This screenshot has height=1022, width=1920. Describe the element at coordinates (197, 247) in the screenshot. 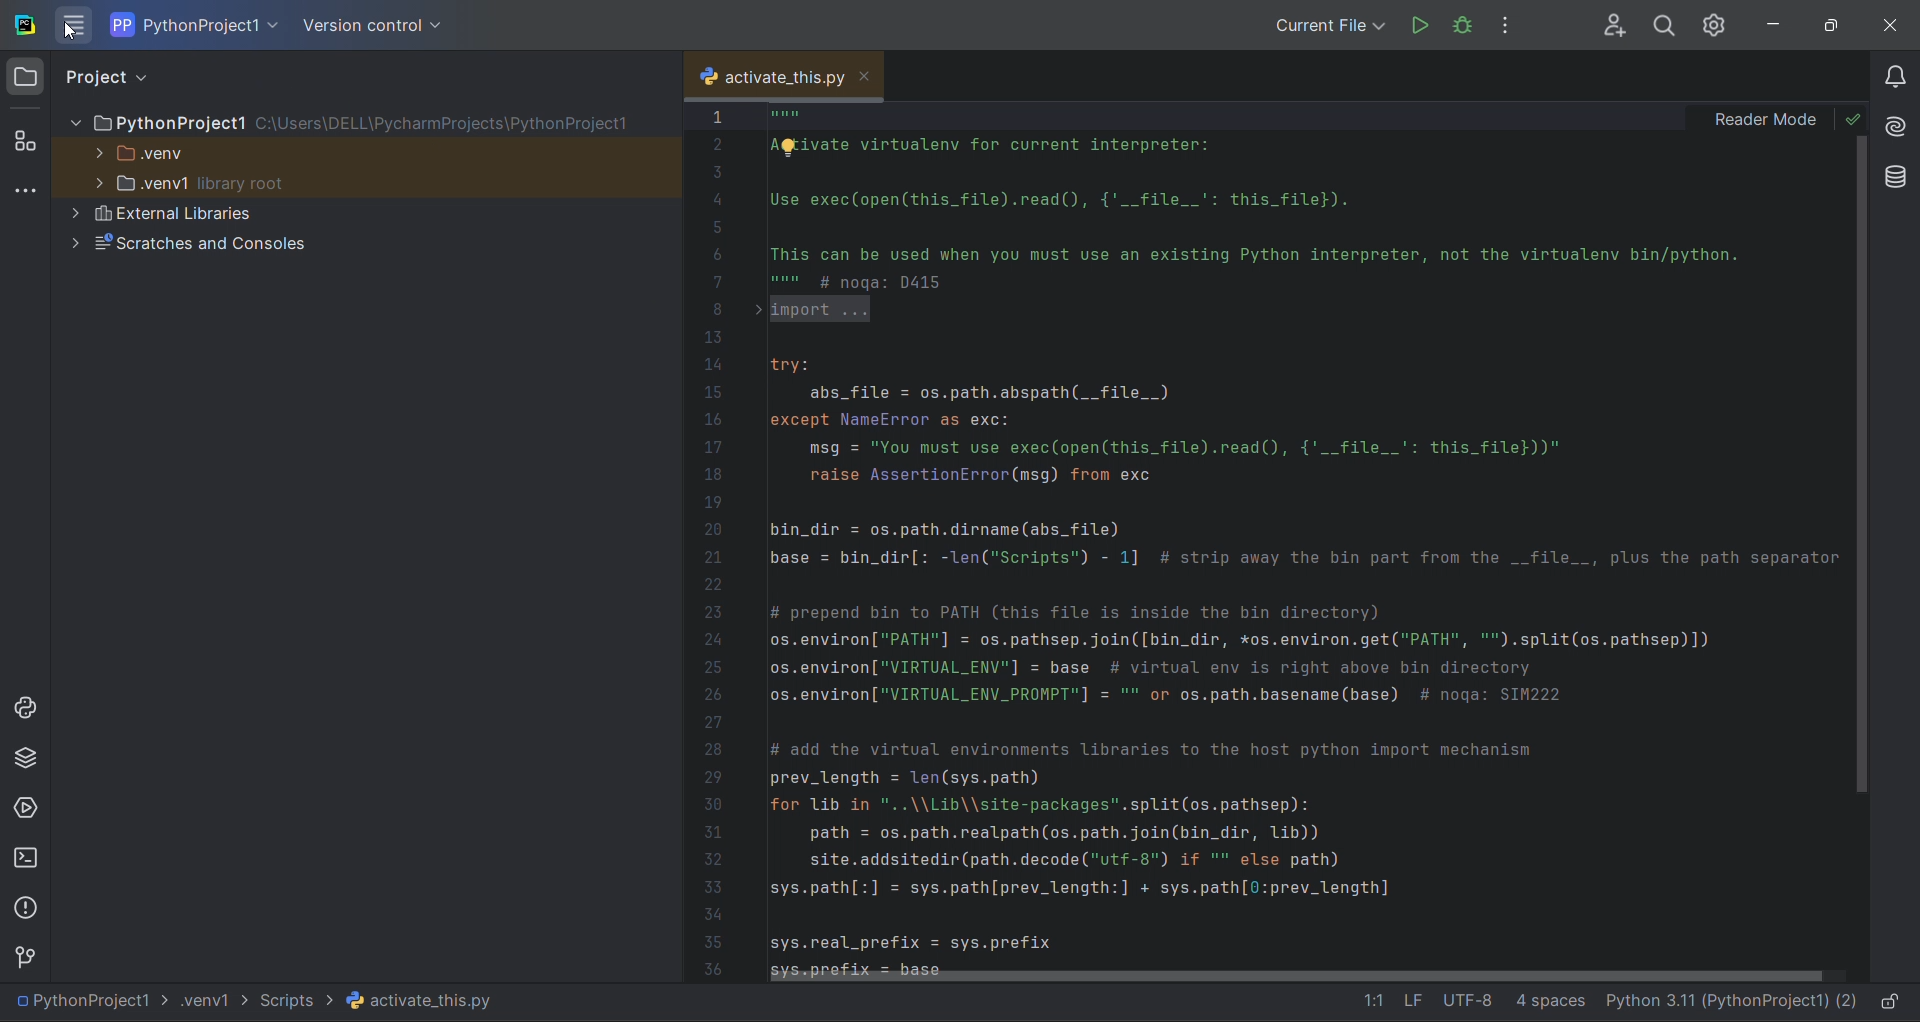

I see `Scratches and Consoles` at that location.